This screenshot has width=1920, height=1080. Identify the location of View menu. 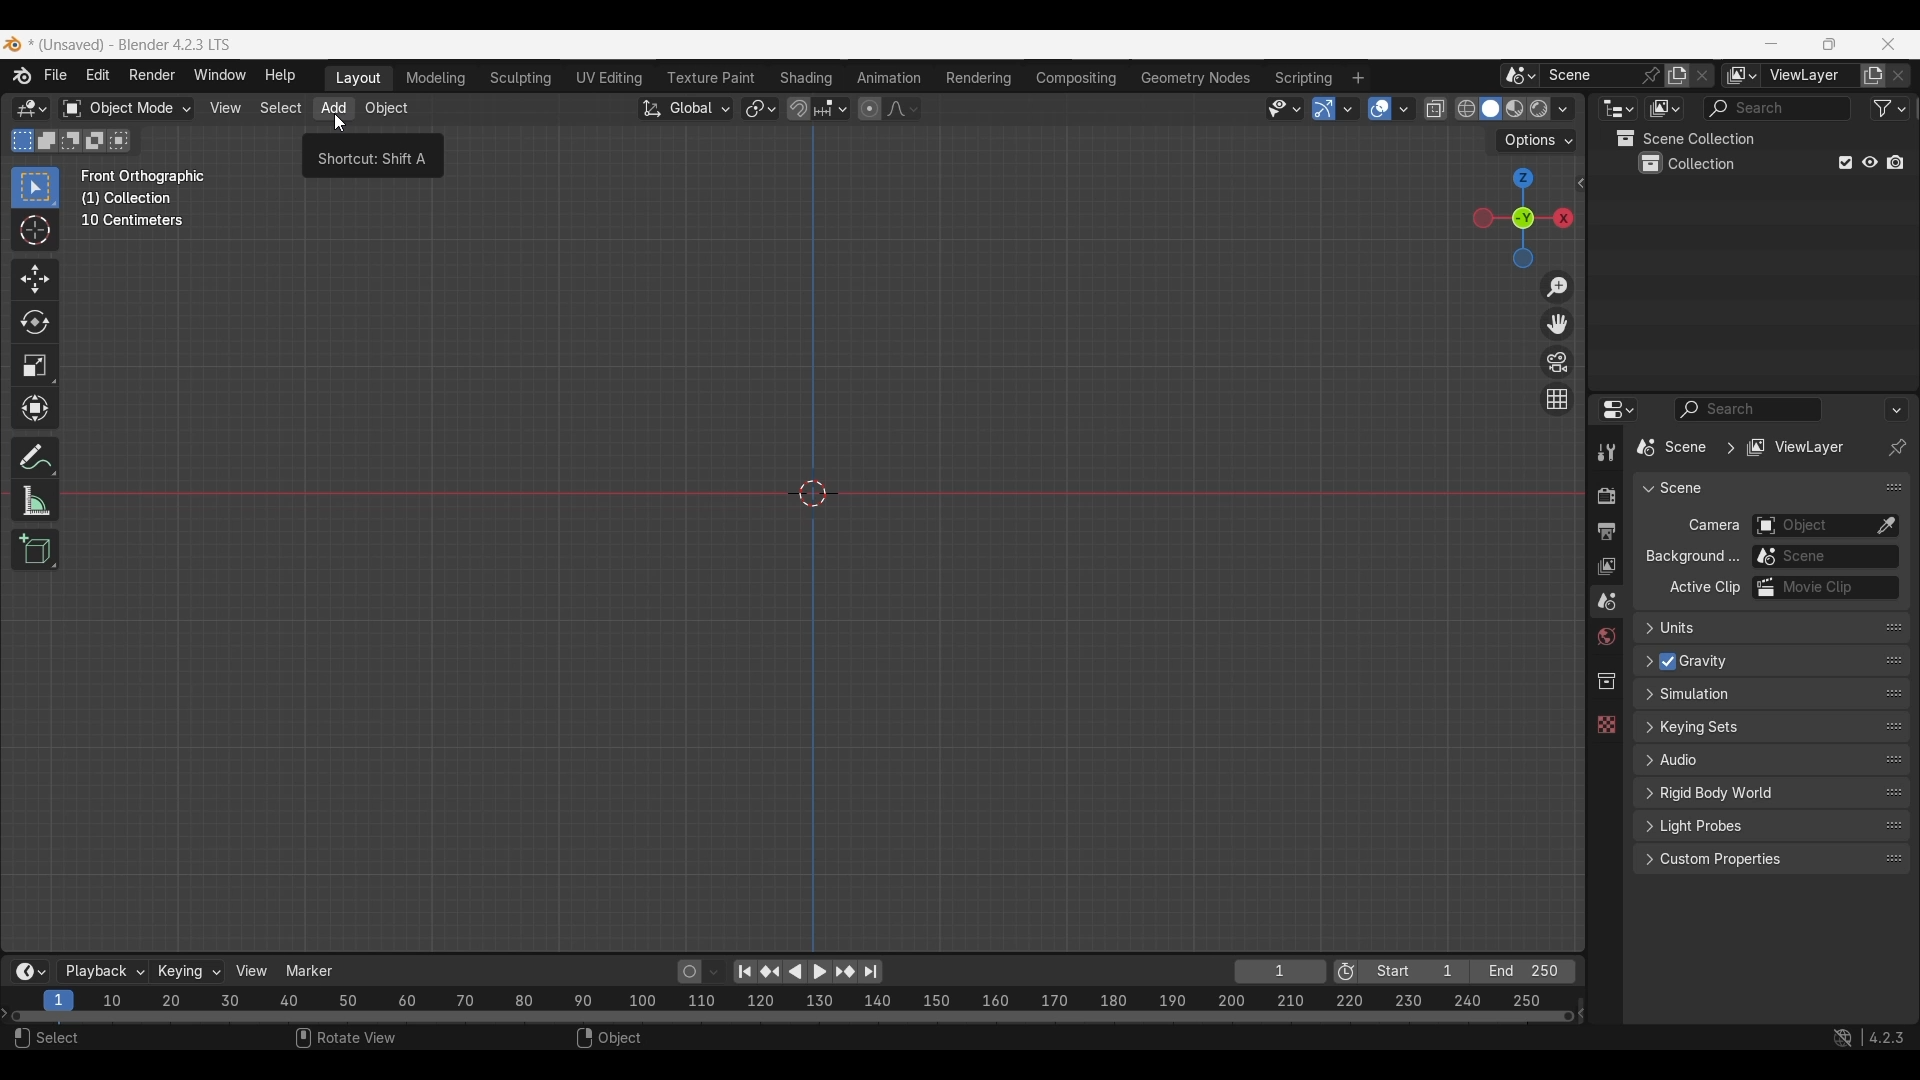
(224, 108).